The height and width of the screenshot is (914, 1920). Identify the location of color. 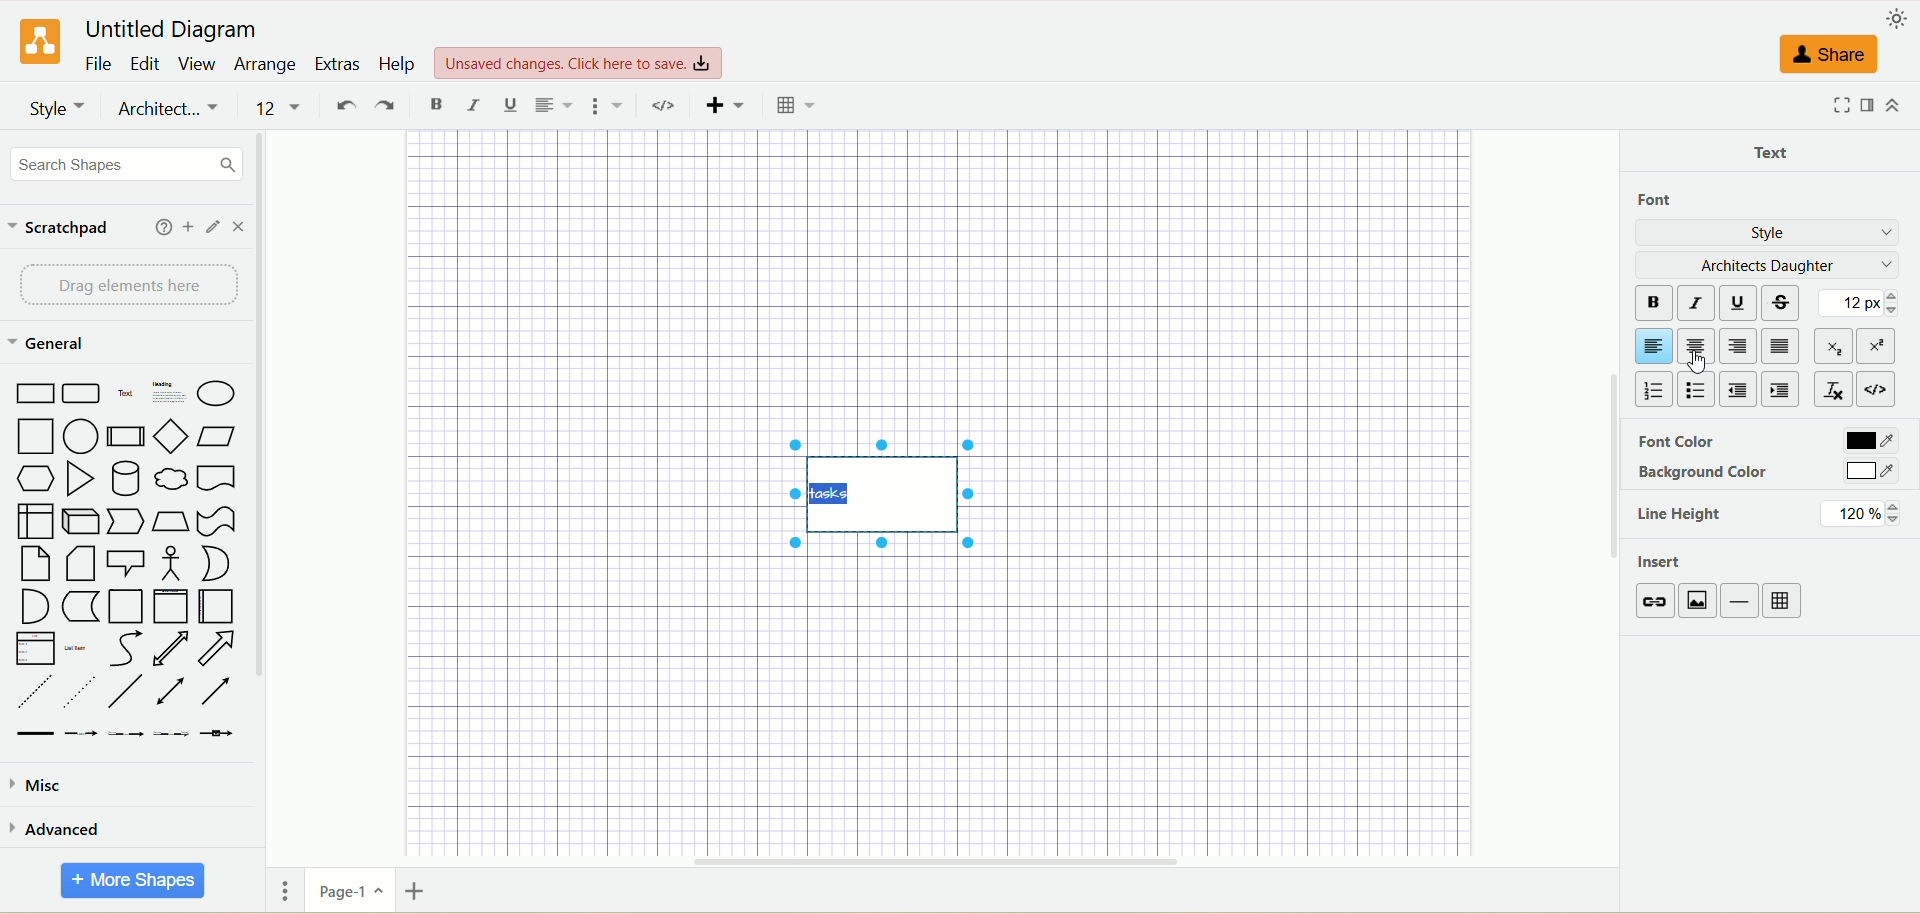
(1871, 471).